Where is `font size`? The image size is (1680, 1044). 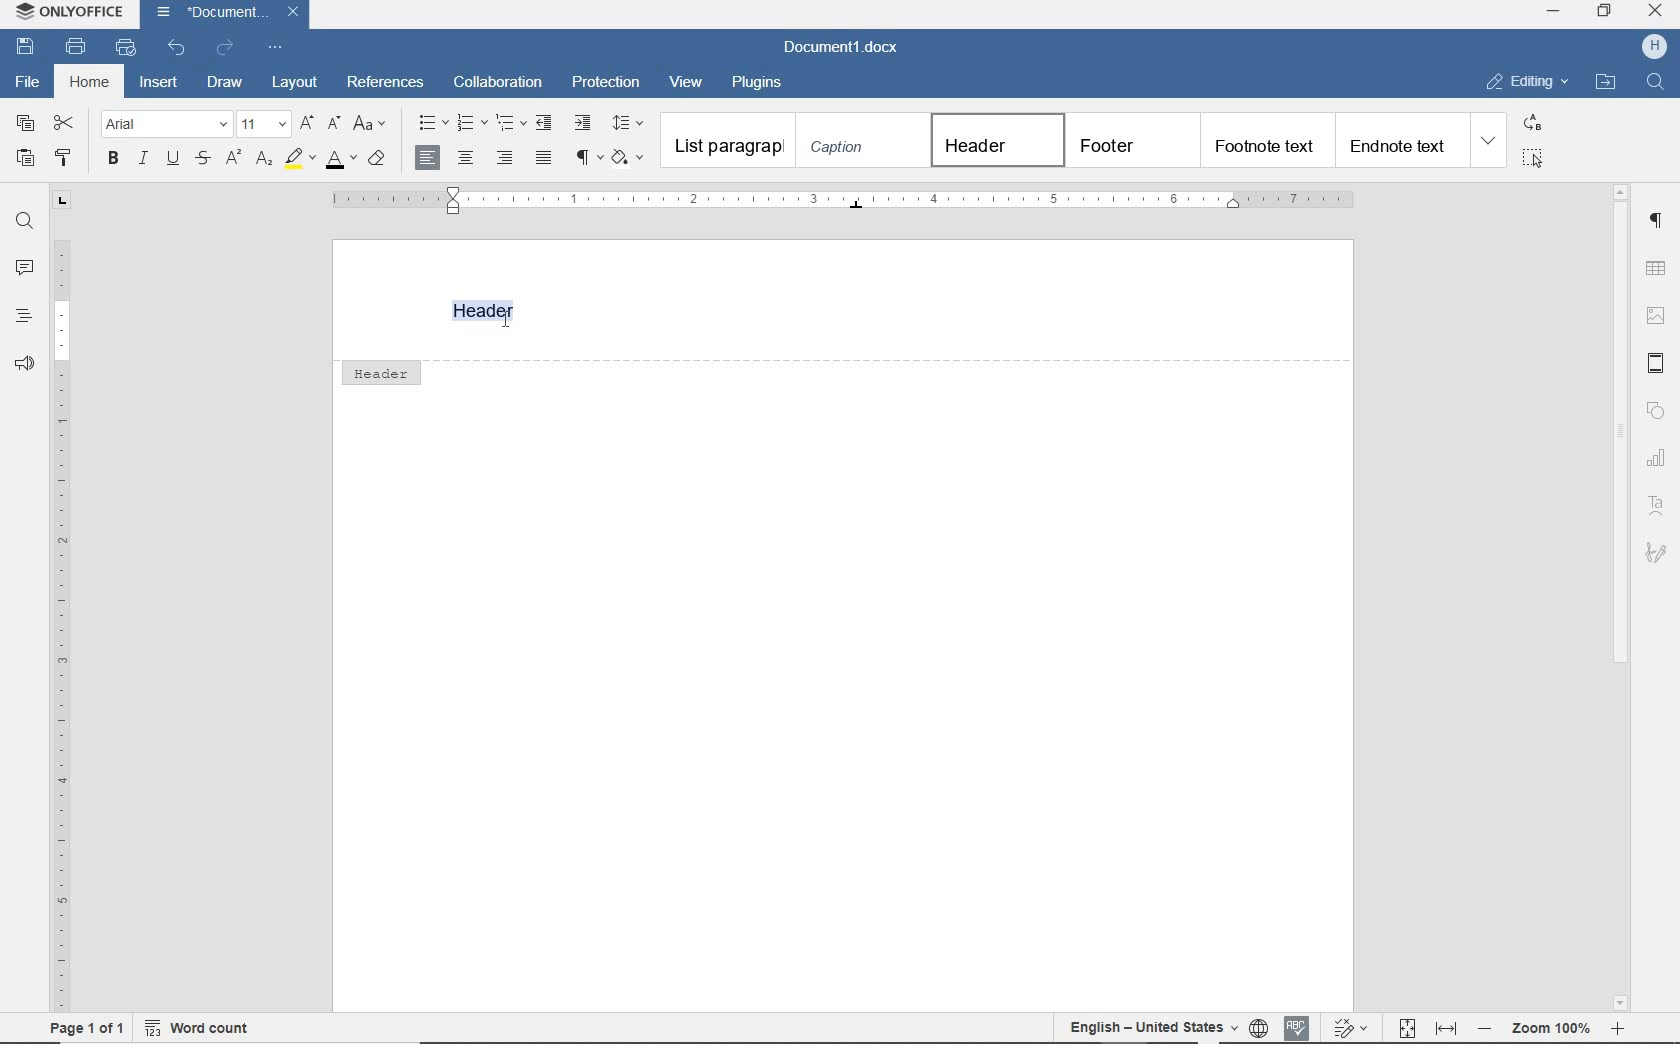 font size is located at coordinates (265, 124).